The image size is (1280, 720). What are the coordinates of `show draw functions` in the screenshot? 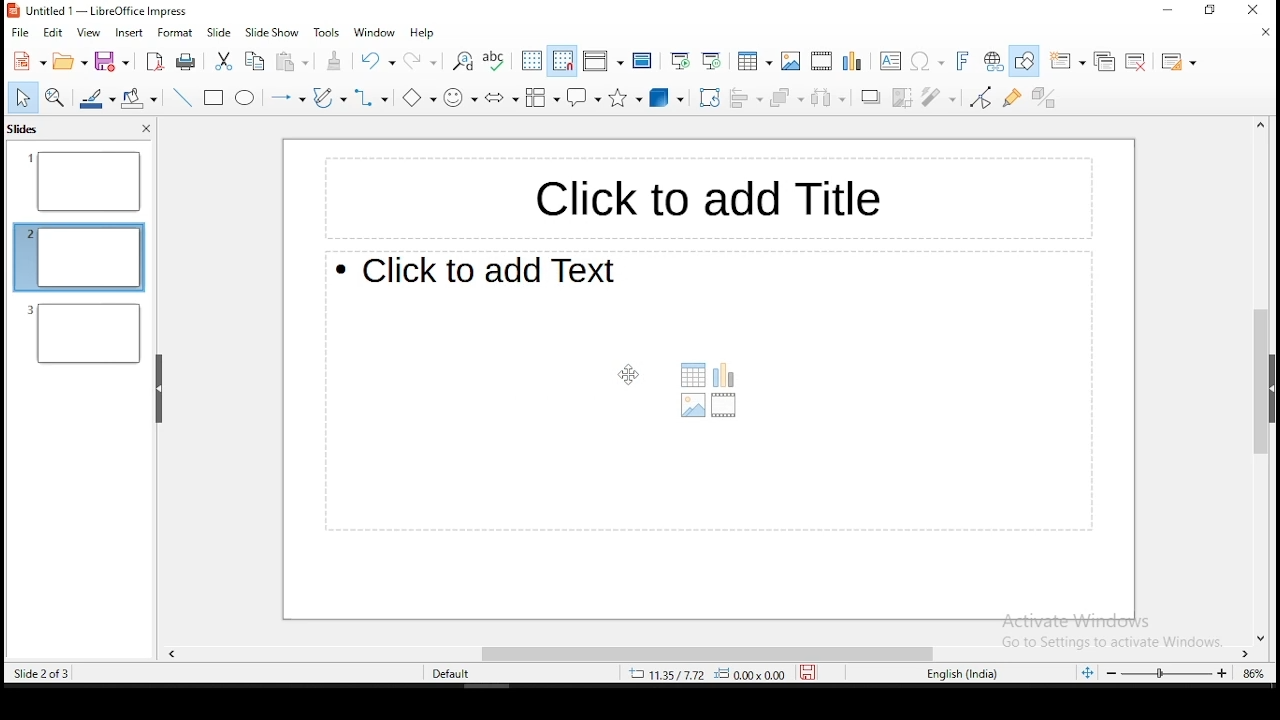 It's located at (1024, 60).